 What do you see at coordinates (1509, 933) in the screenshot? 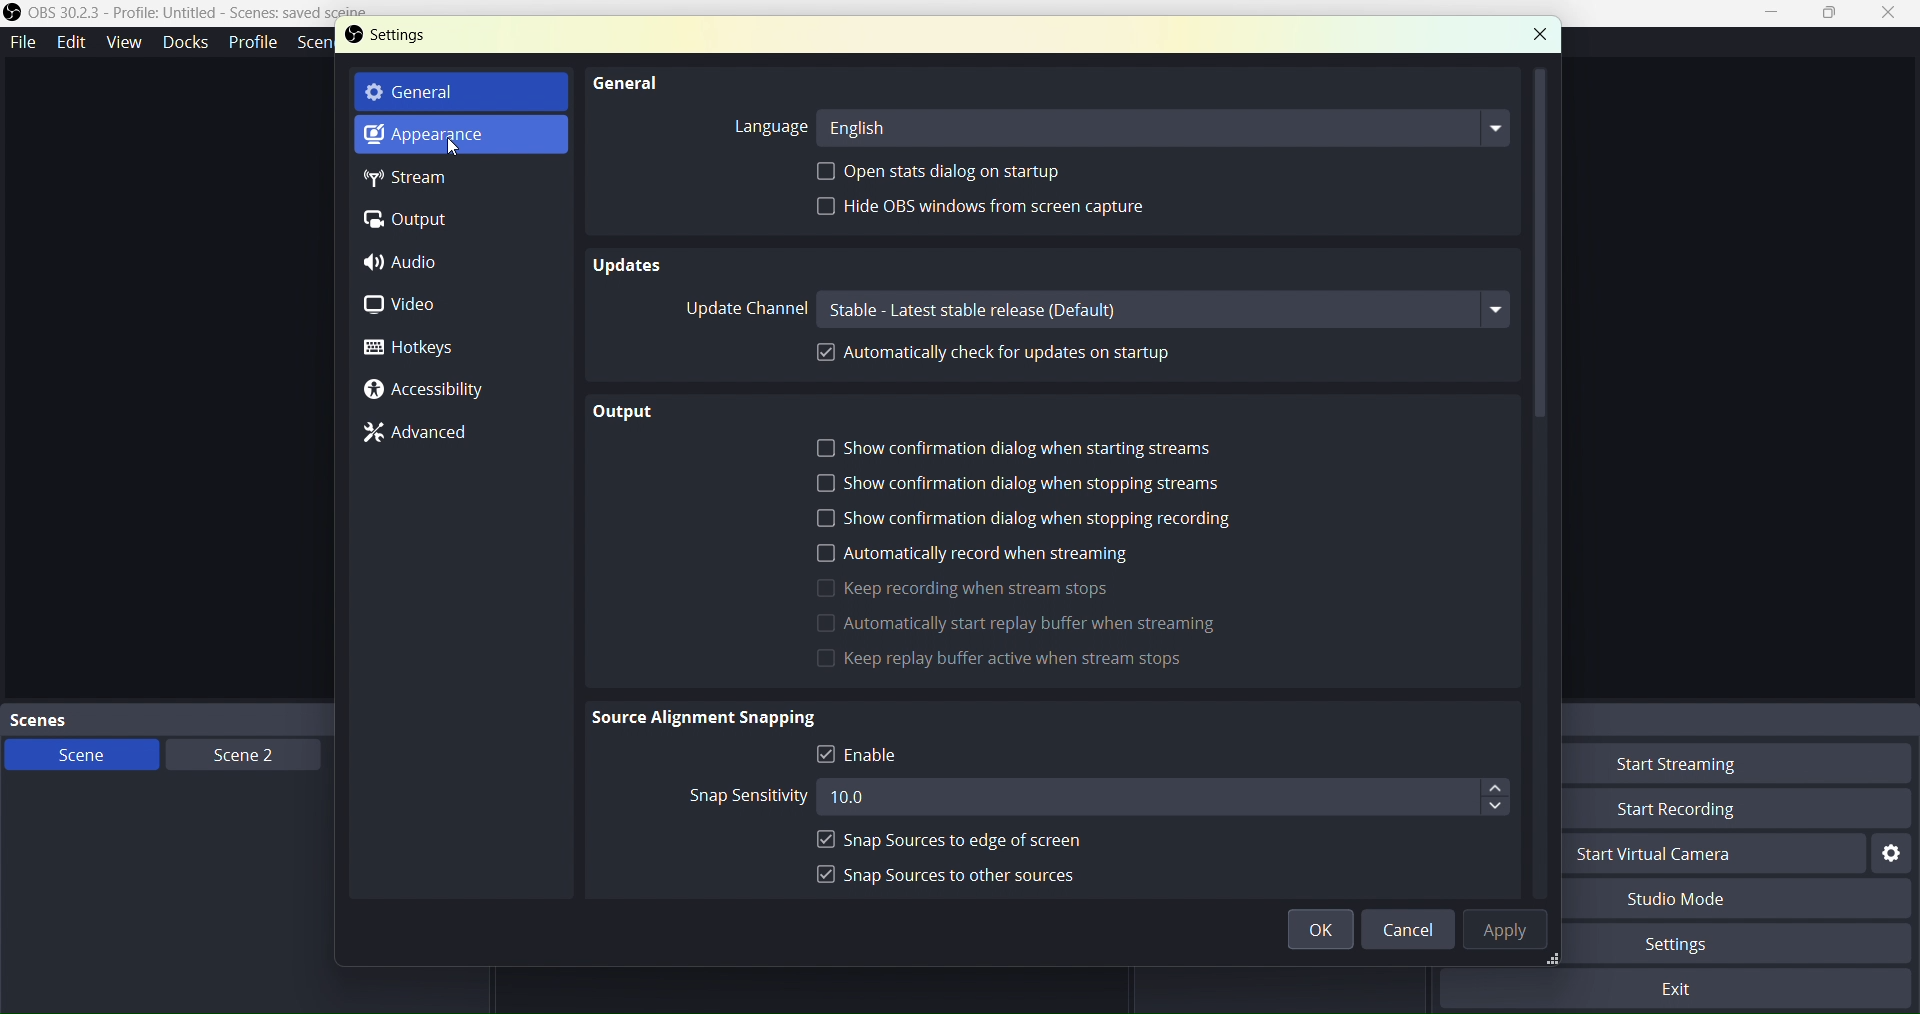
I see `Apply` at bounding box center [1509, 933].